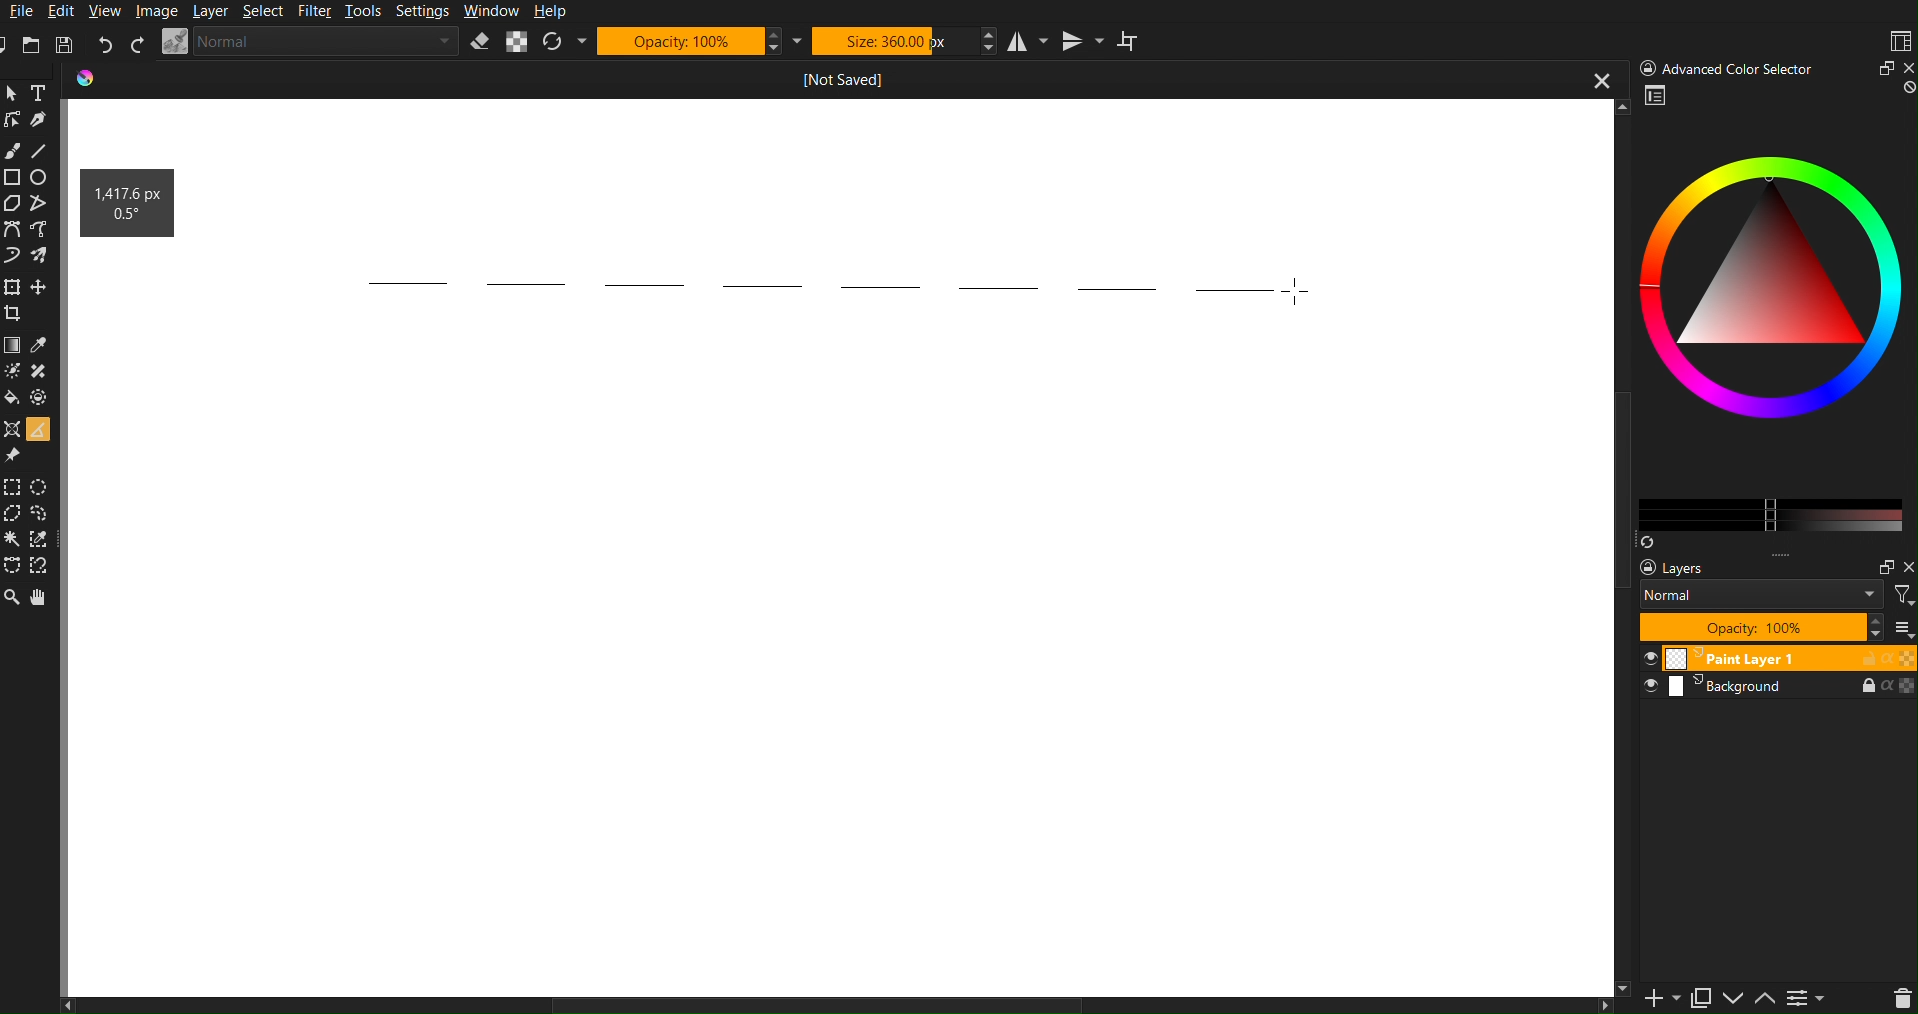  I want to click on Redo, so click(137, 44).